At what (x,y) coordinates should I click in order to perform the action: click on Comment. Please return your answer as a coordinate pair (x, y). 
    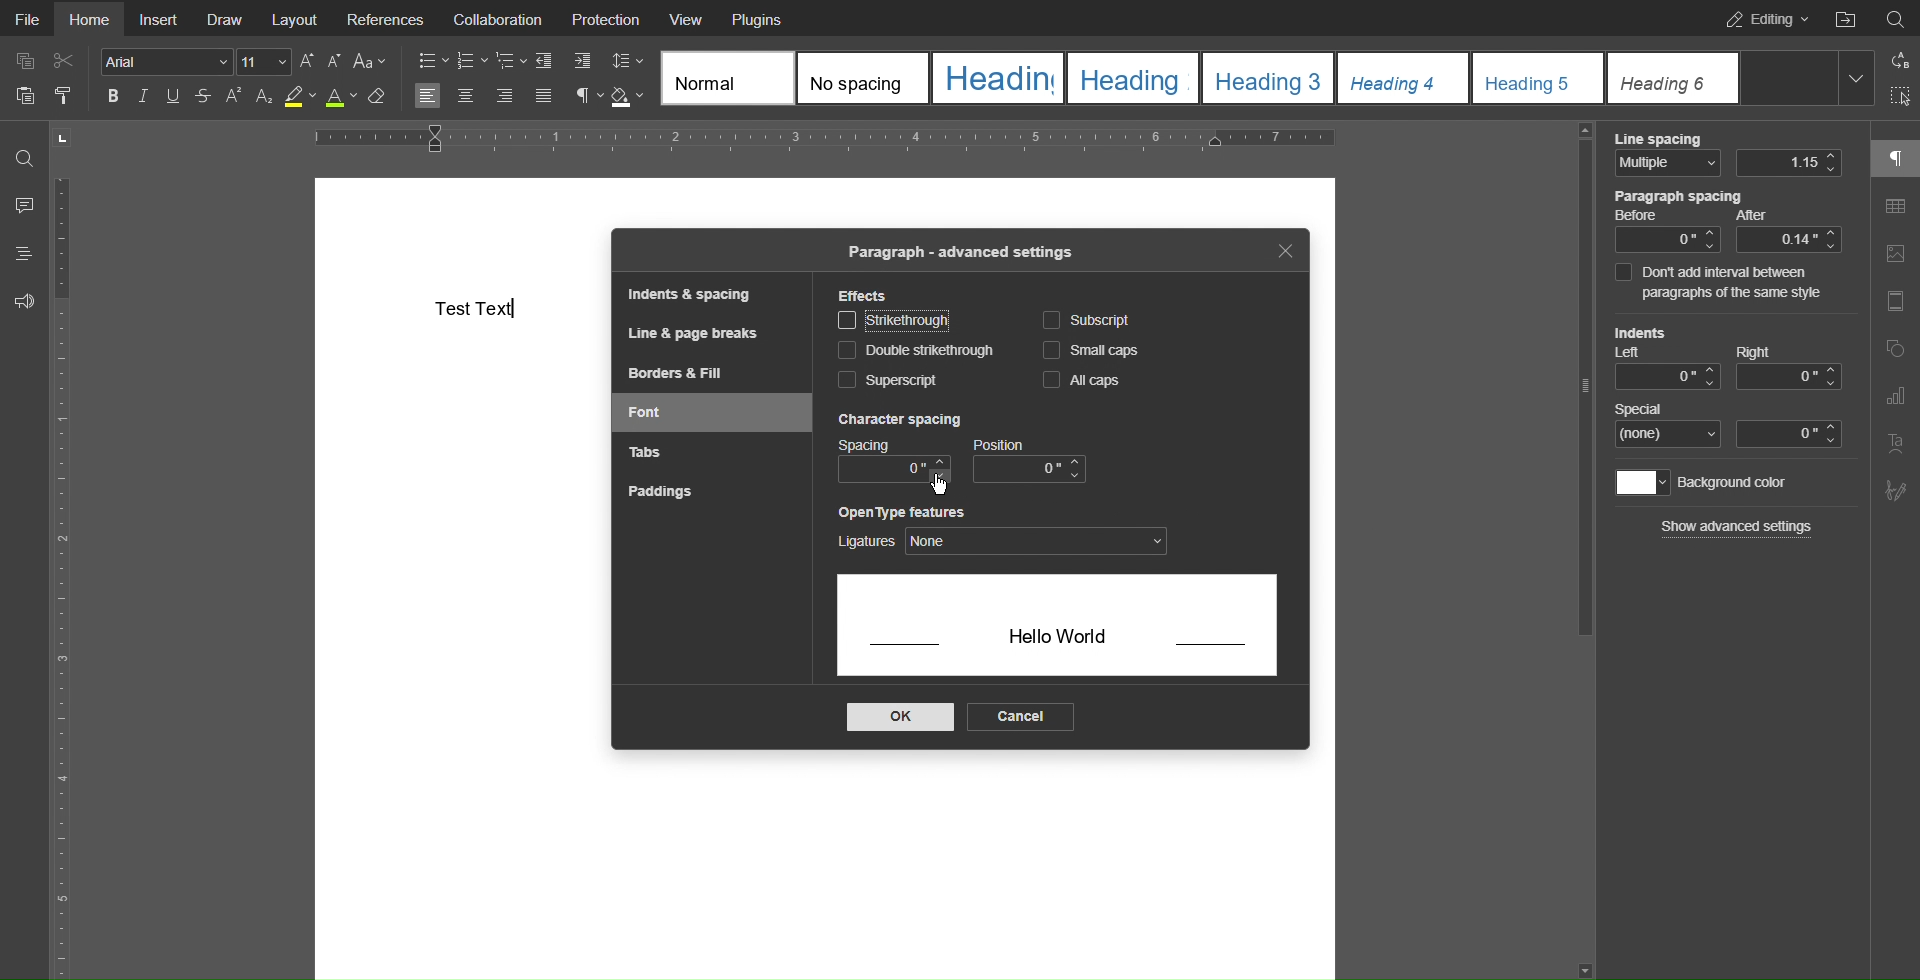
    Looking at the image, I should click on (23, 205).